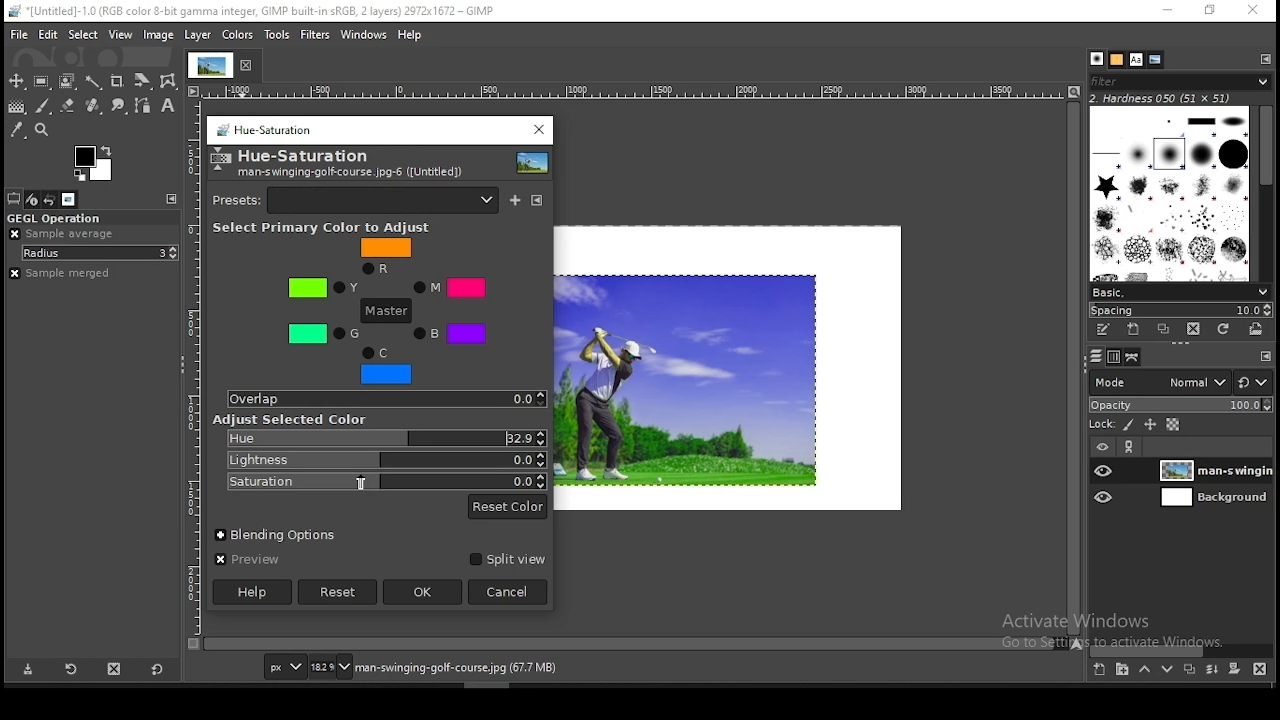 The height and width of the screenshot is (720, 1280). What do you see at coordinates (348, 174) in the screenshot?
I see `man-swinging-gold-couse.jpg-6([untitled])` at bounding box center [348, 174].